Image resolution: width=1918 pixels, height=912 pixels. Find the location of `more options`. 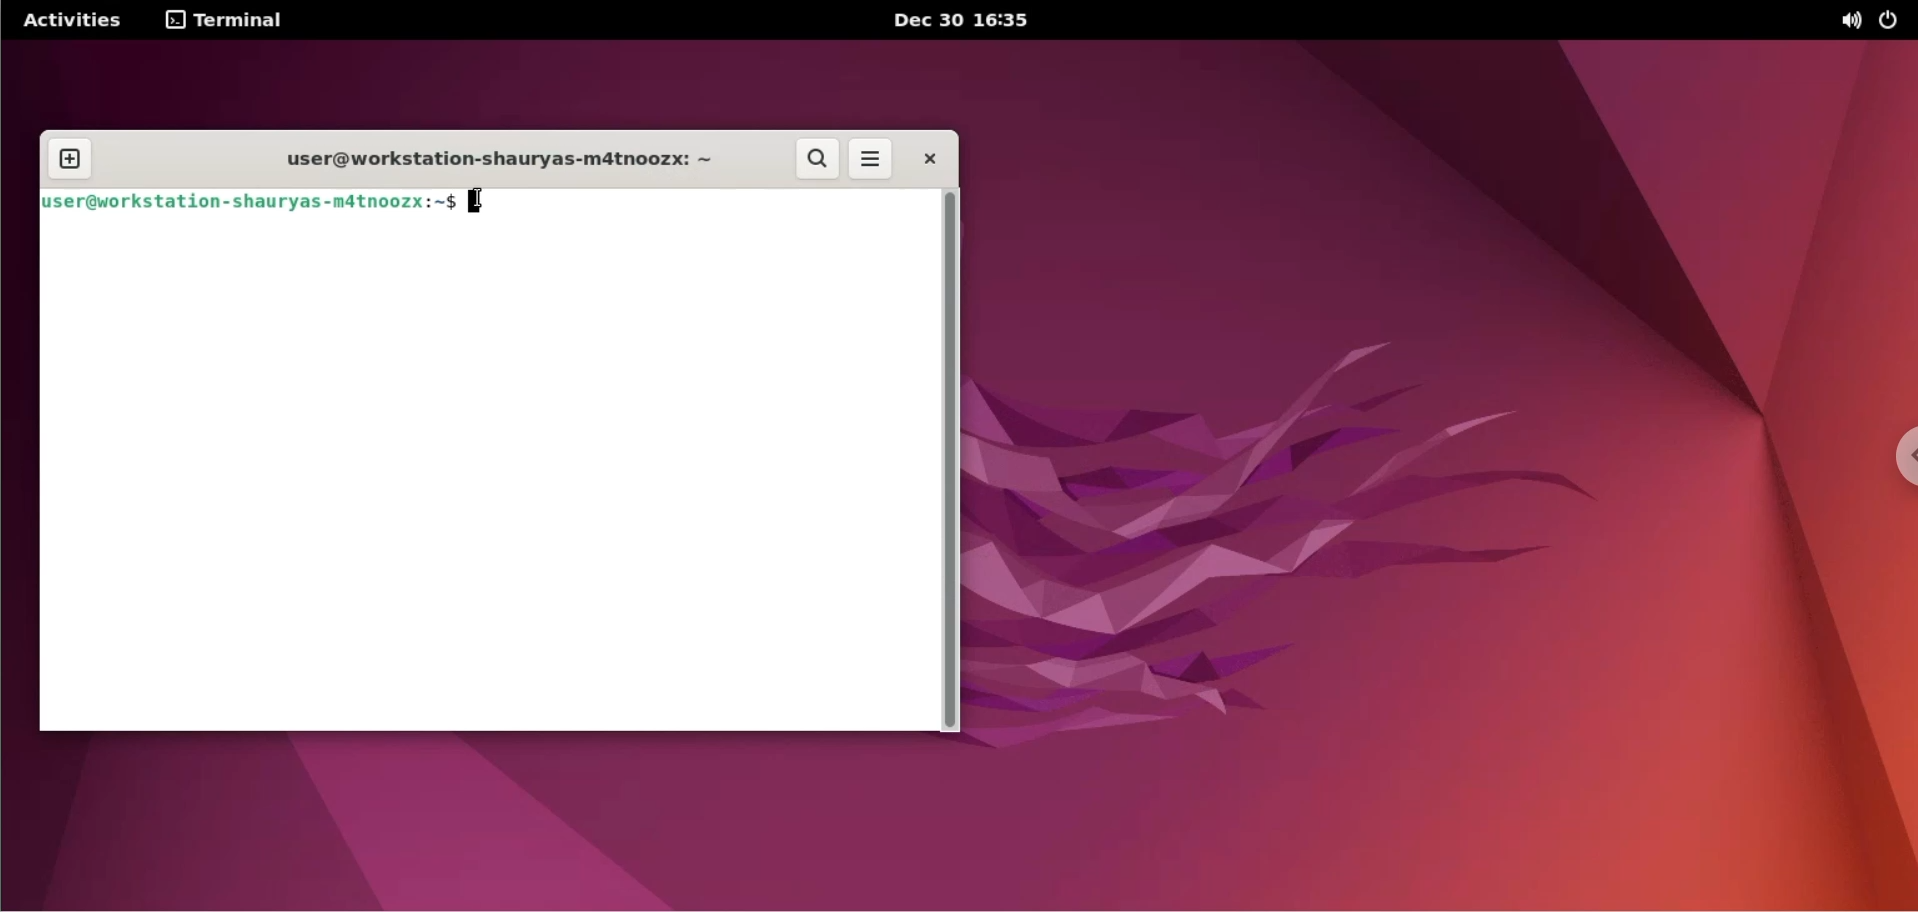

more options is located at coordinates (872, 158).